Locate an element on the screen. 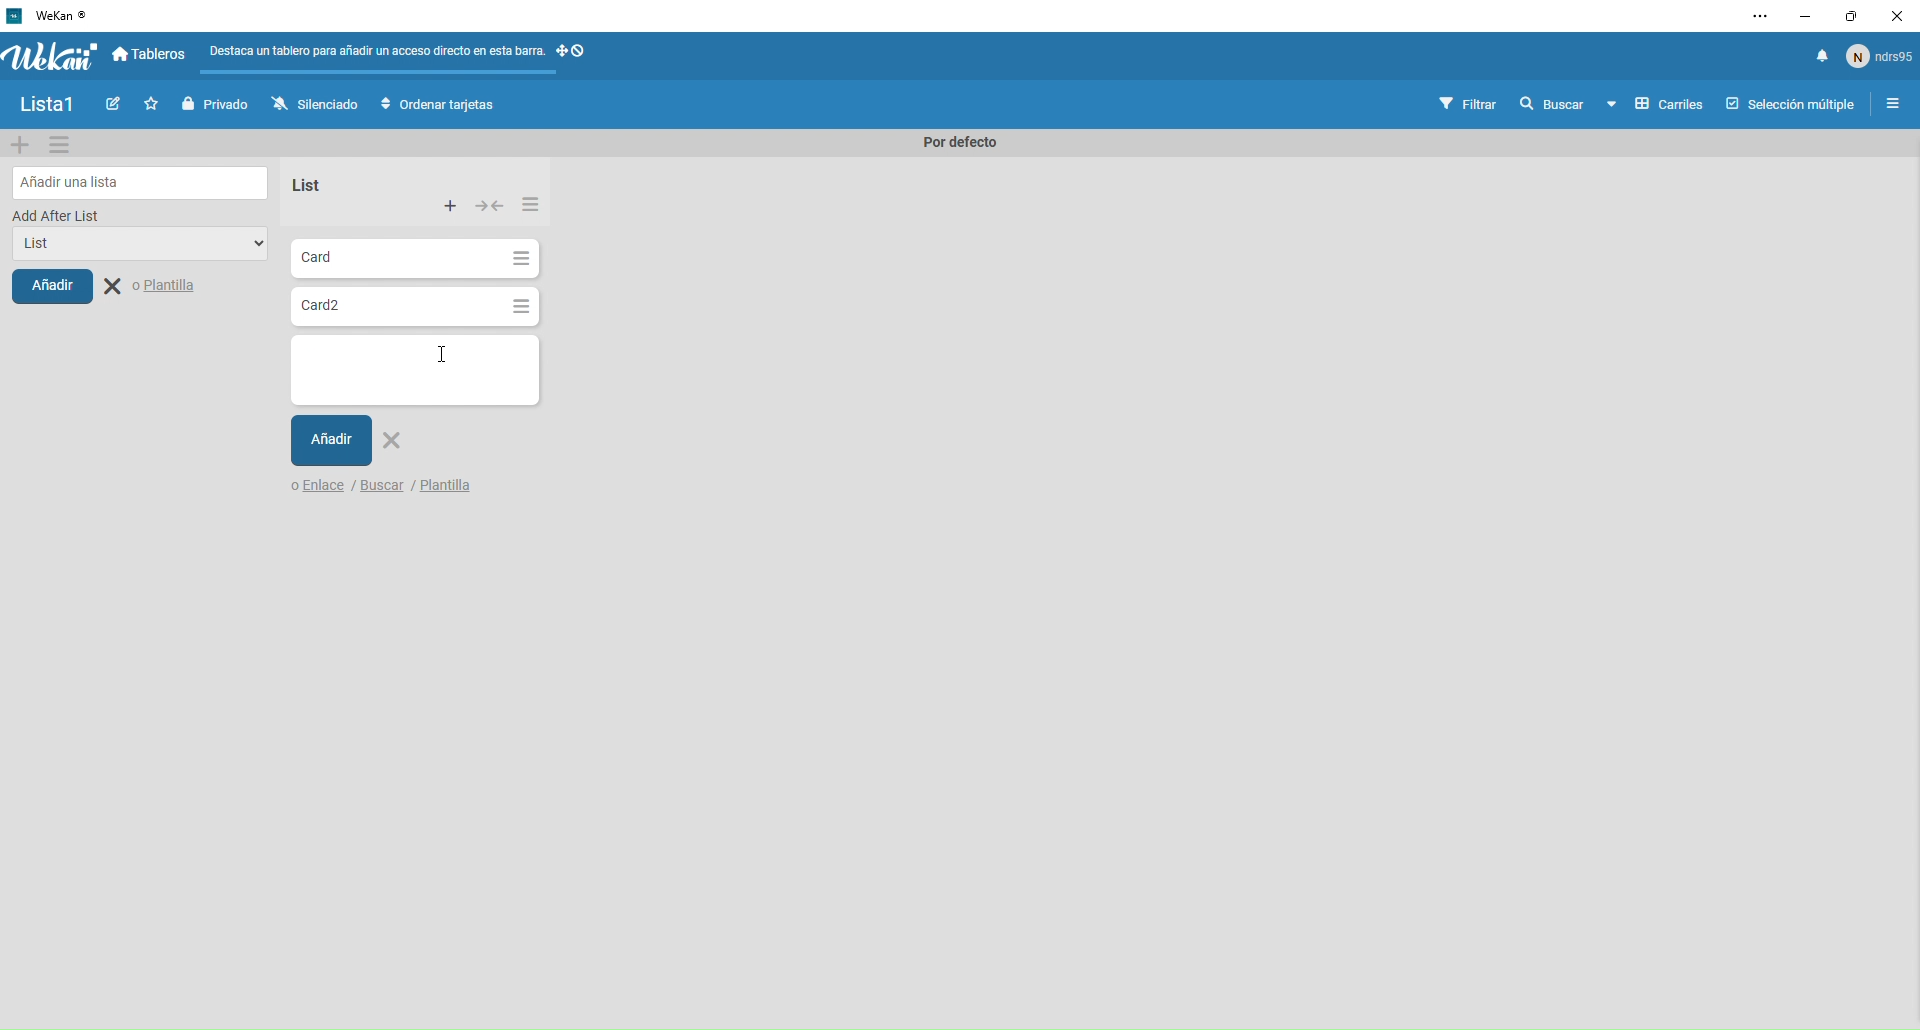 This screenshot has width=1920, height=1030. Boars is located at coordinates (151, 56).